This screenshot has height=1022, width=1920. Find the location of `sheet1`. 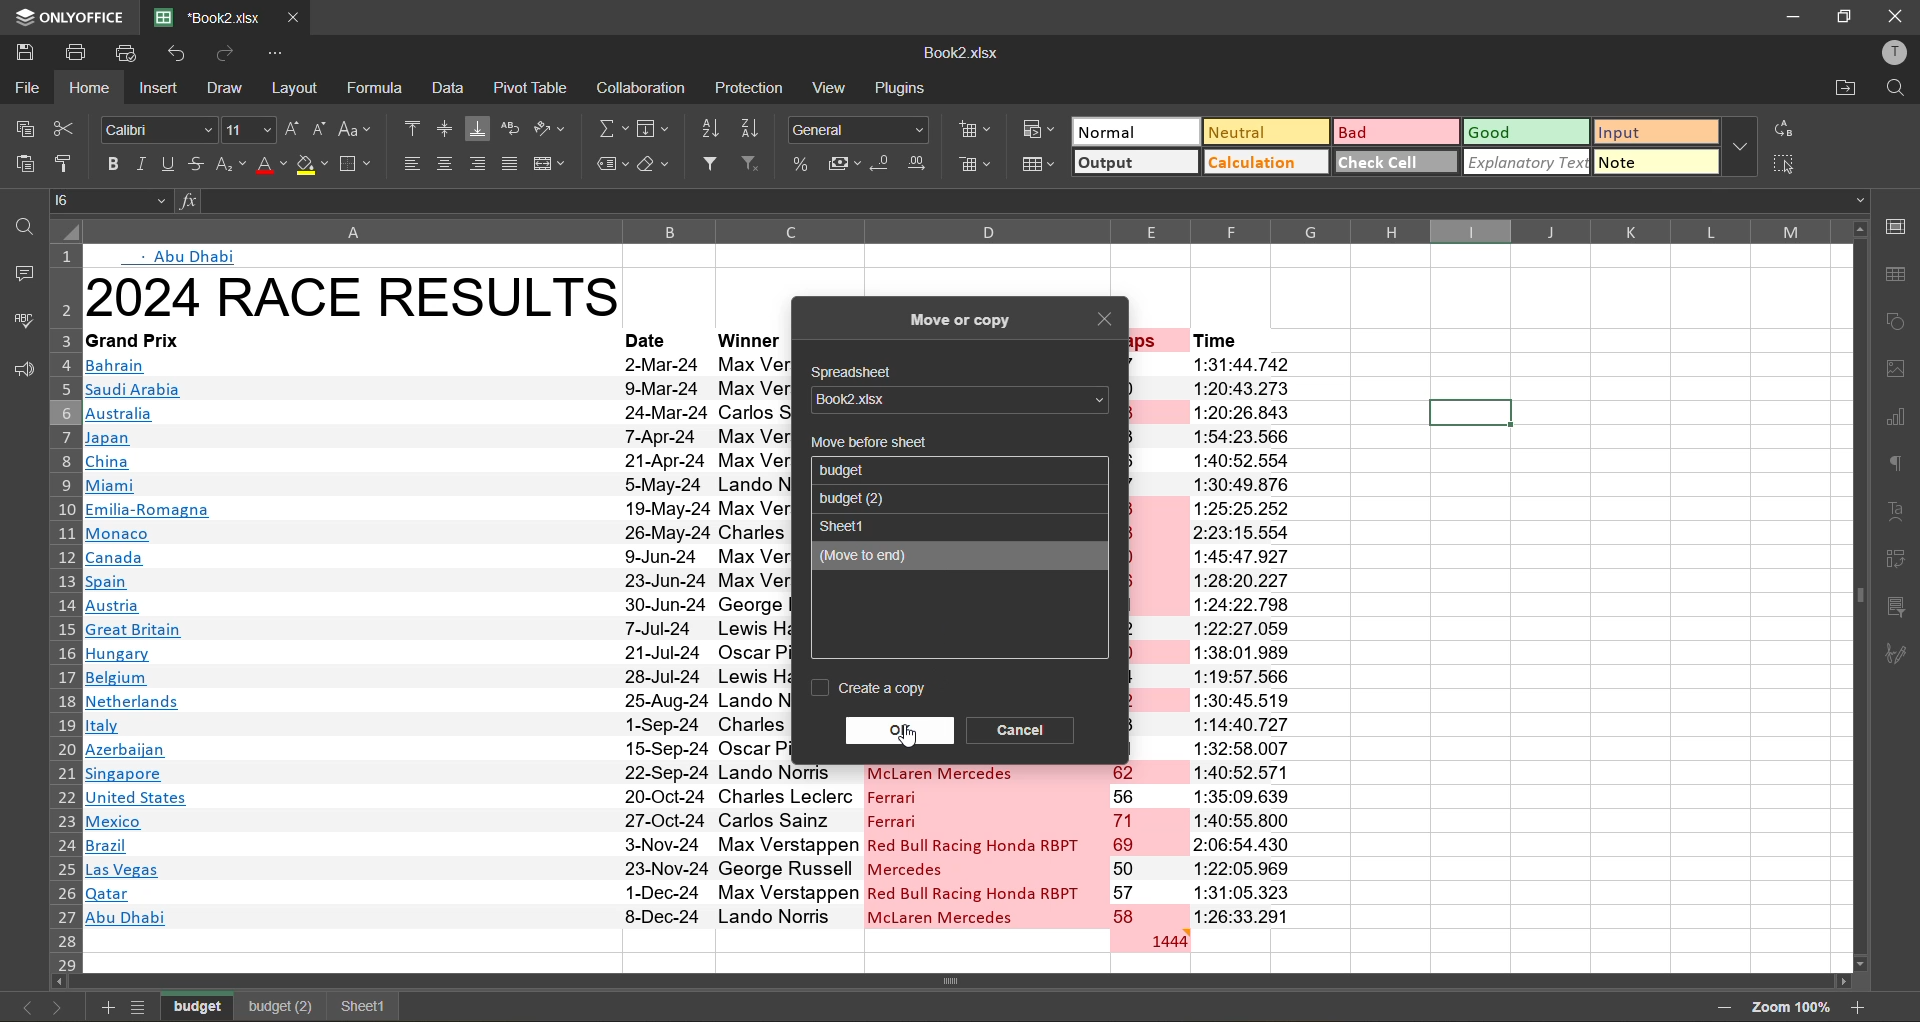

sheet1 is located at coordinates (360, 1006).